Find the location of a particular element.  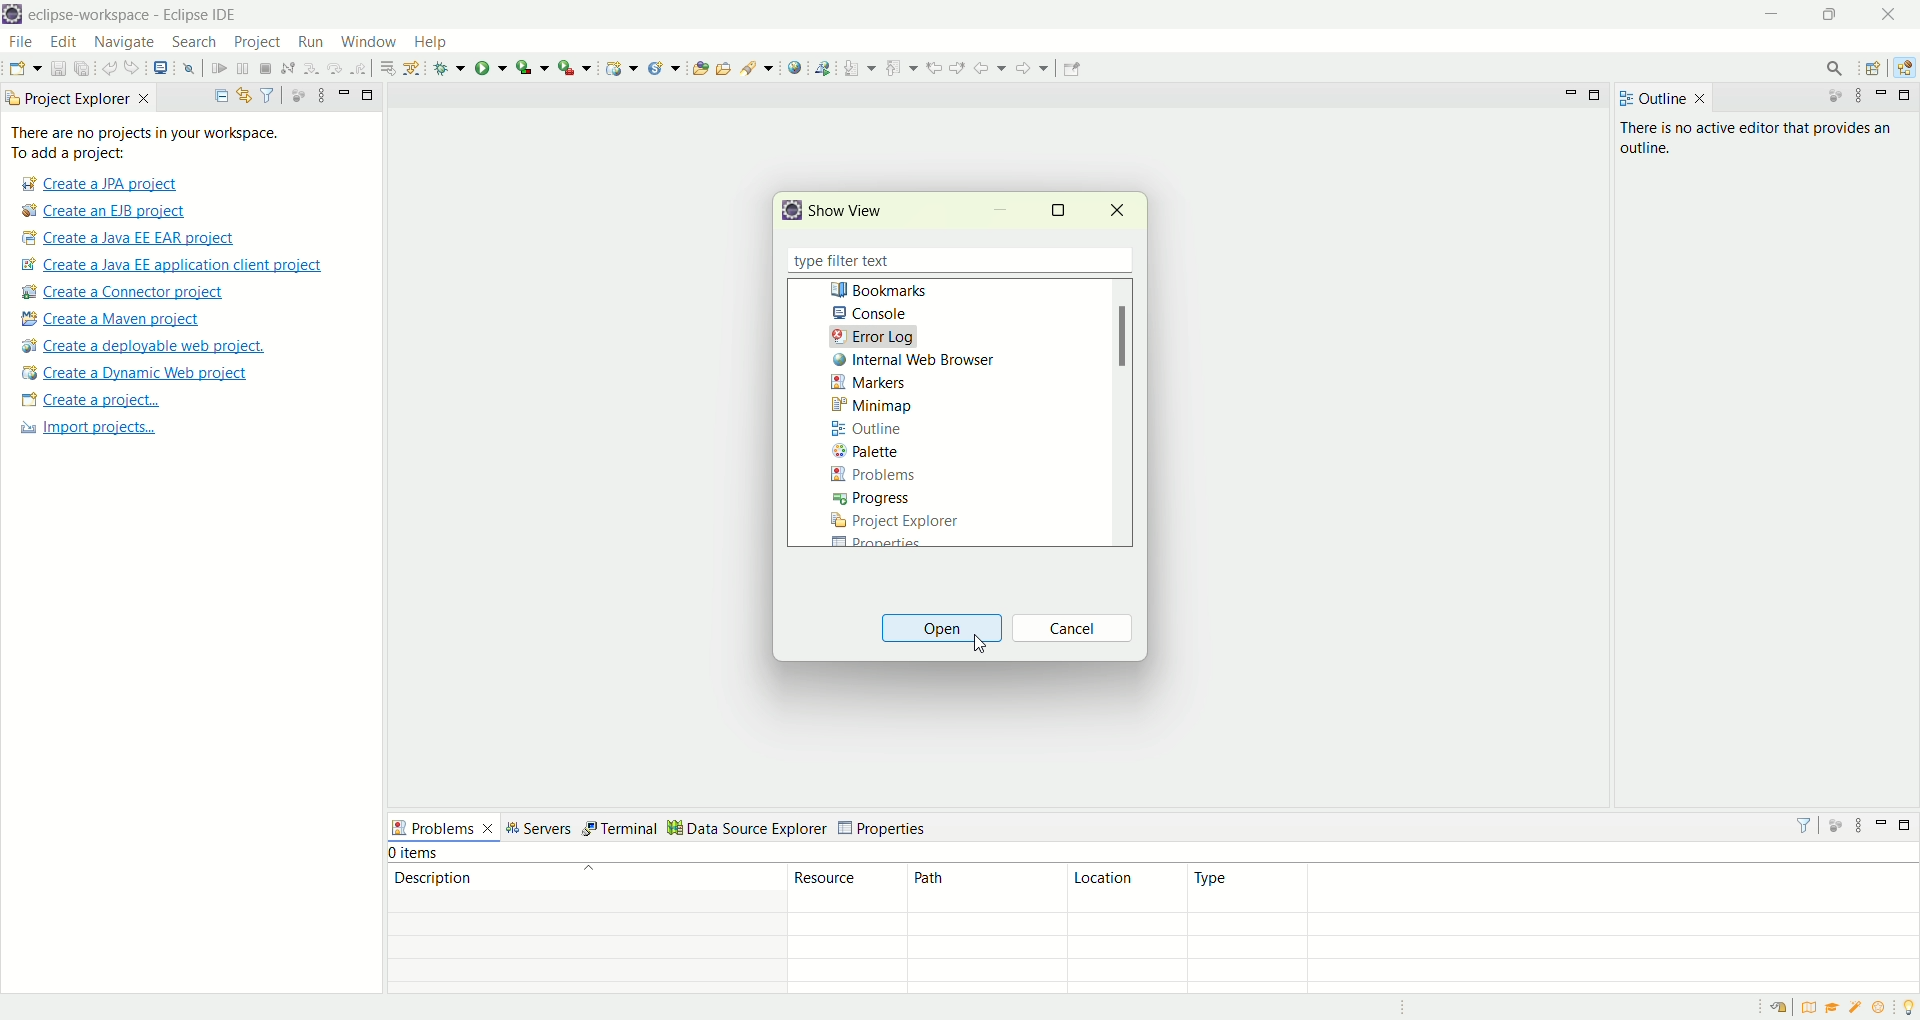

tip of the day is located at coordinates (1907, 1008).